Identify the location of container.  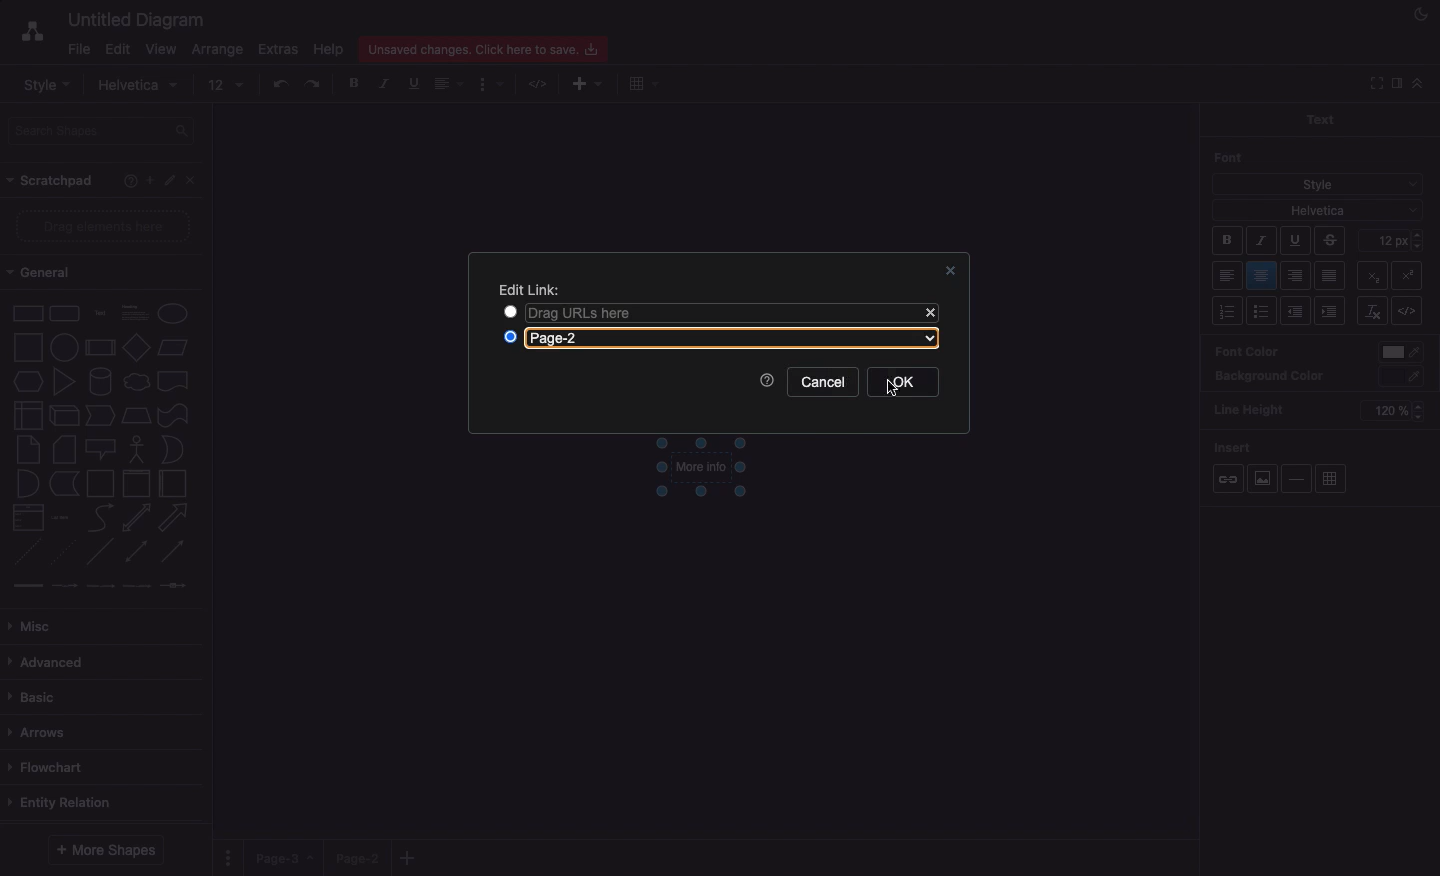
(100, 484).